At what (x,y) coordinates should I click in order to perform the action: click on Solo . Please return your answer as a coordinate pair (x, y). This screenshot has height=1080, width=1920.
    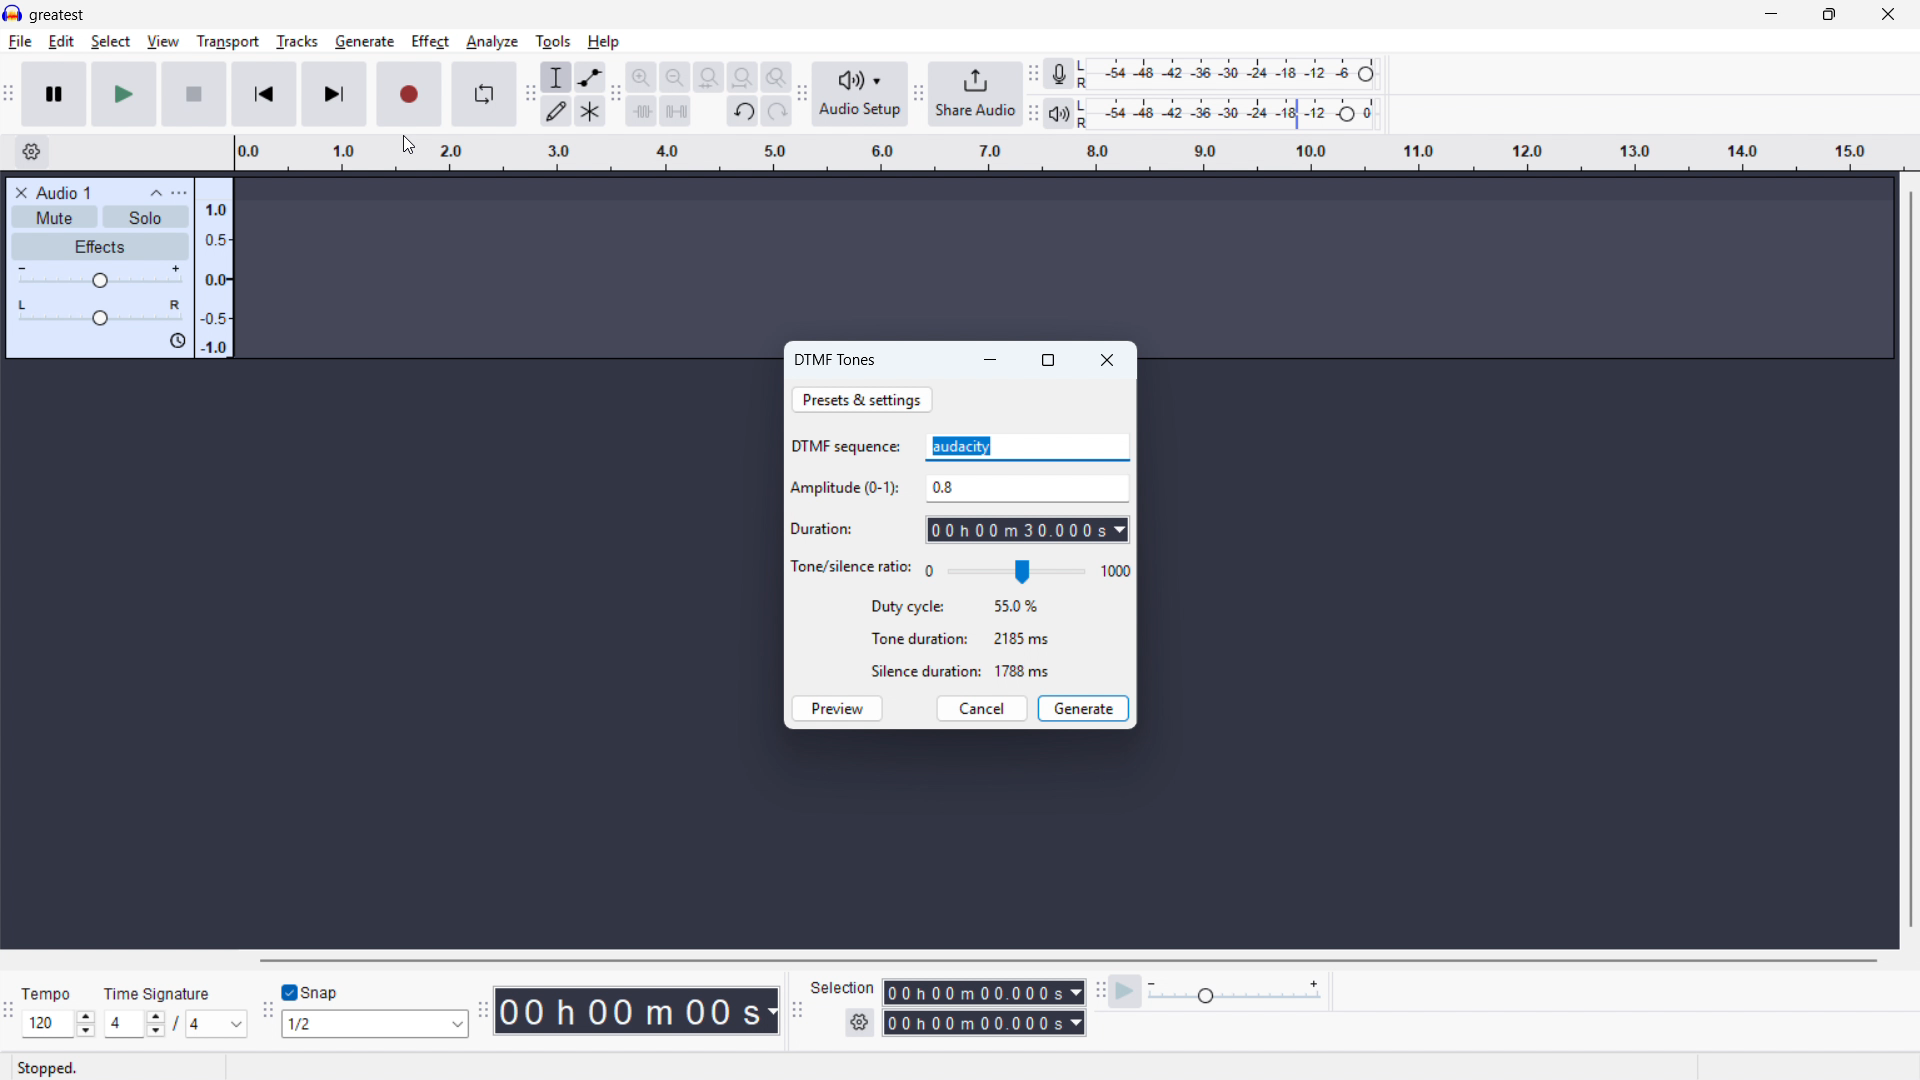
    Looking at the image, I should click on (146, 217).